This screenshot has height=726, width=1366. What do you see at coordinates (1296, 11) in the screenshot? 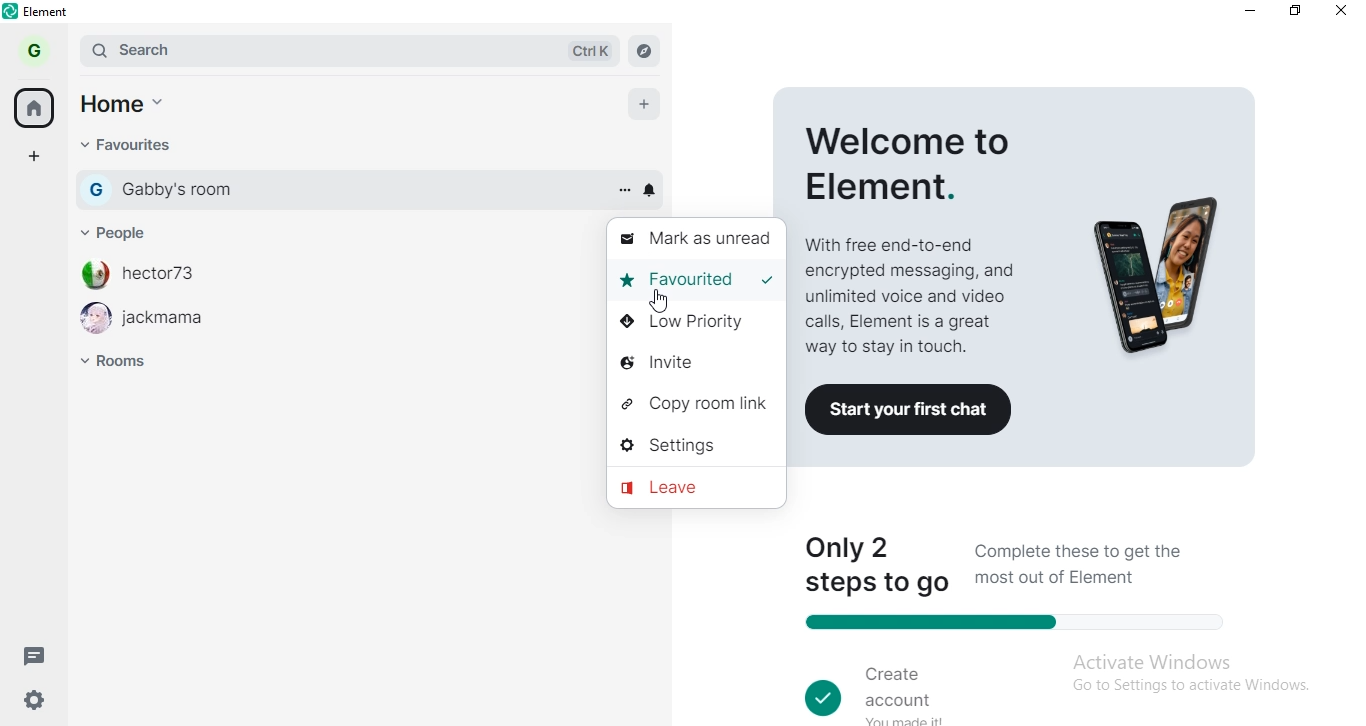
I see `restore` at bounding box center [1296, 11].